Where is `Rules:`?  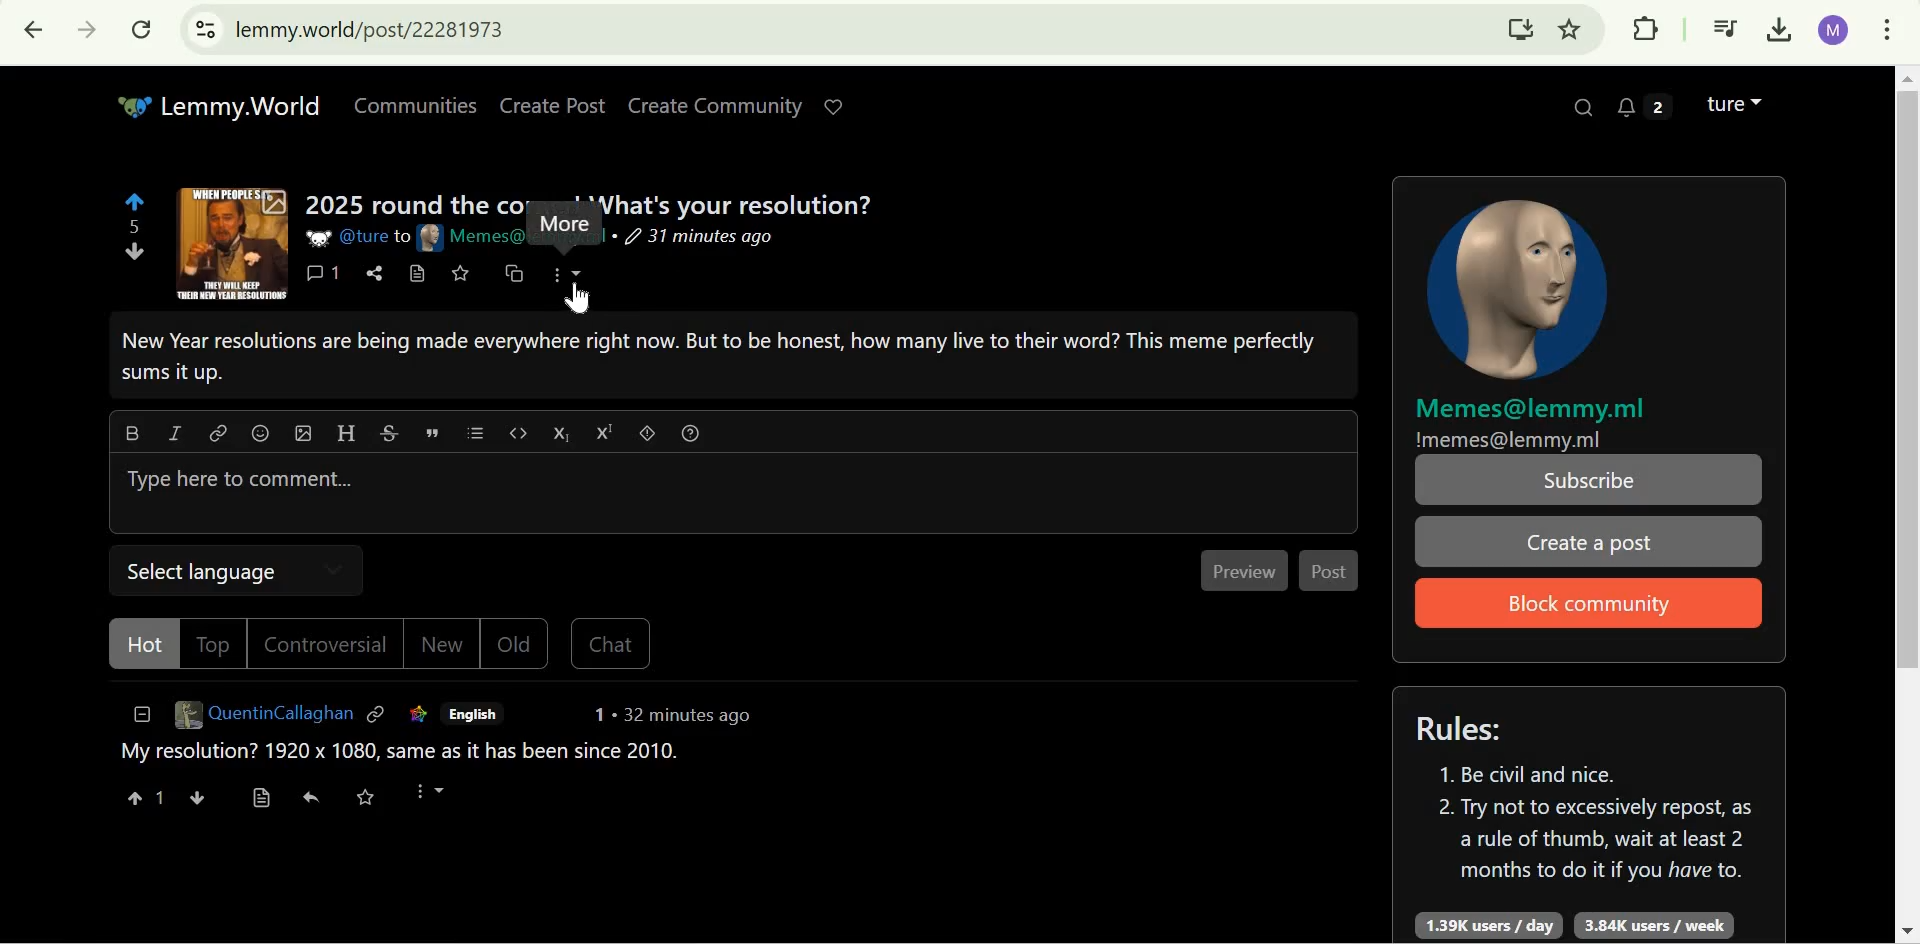
Rules: is located at coordinates (1468, 728).